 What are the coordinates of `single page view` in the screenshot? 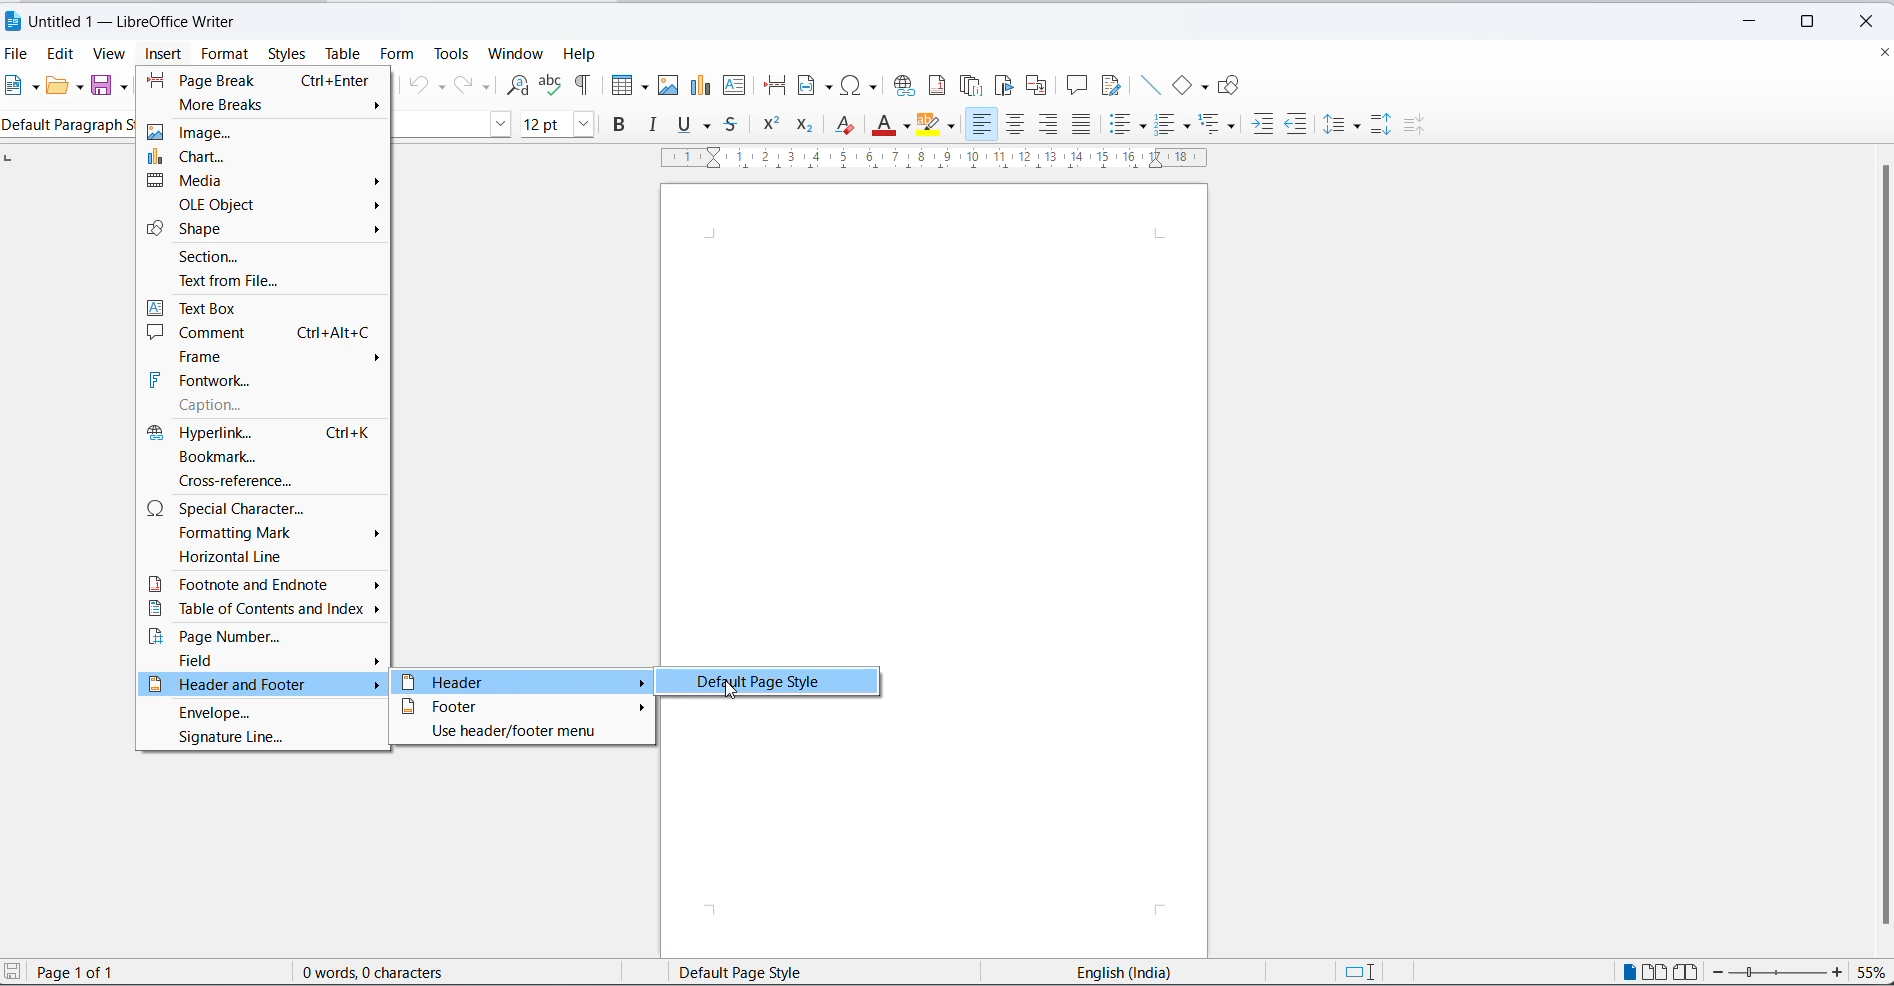 It's located at (1629, 972).